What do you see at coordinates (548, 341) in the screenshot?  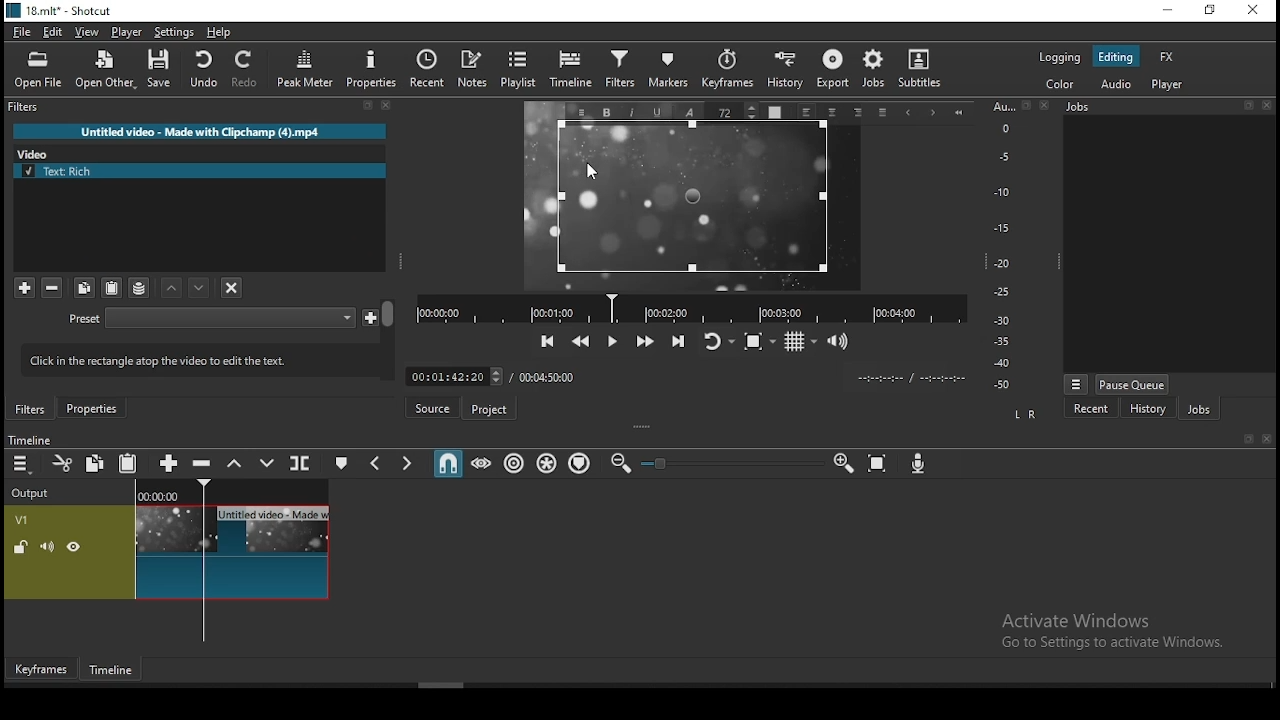 I see `skip to the previous point` at bounding box center [548, 341].